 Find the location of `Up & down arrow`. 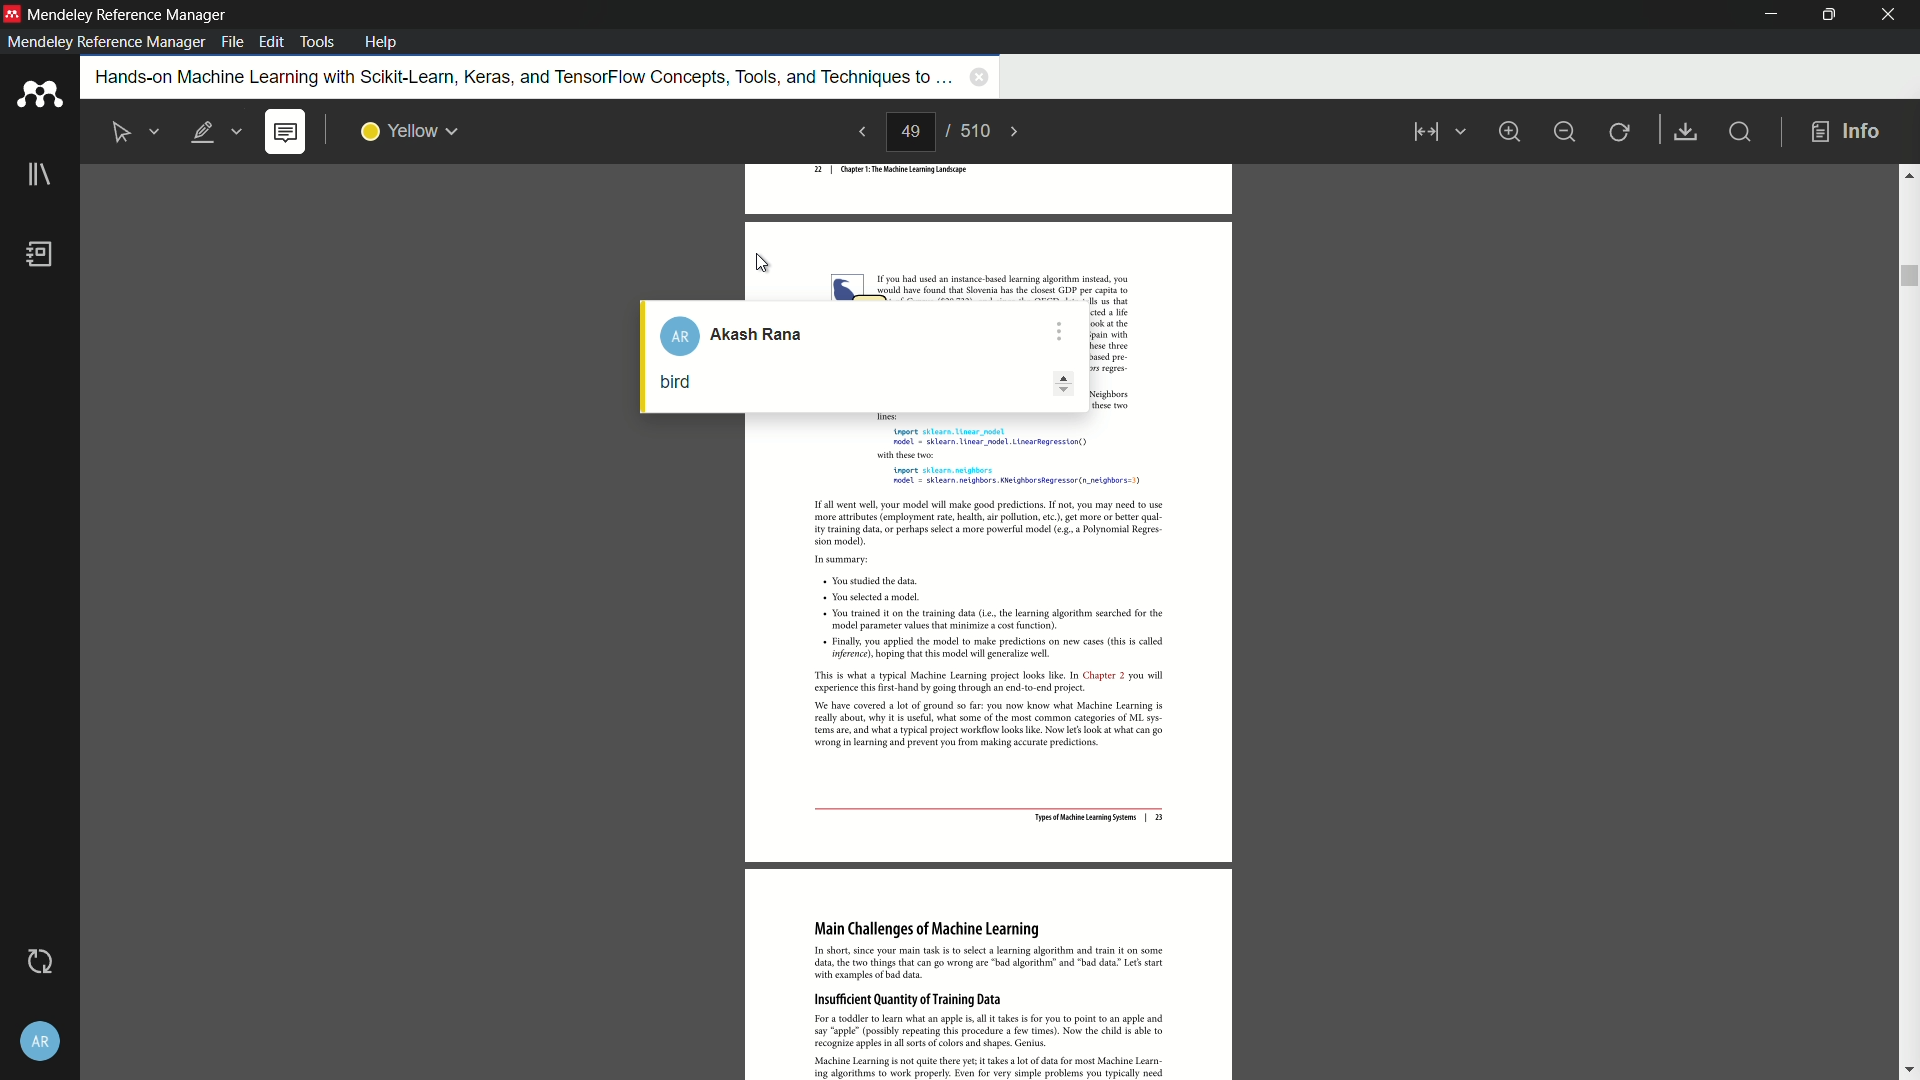

Up & down arrow is located at coordinates (1054, 387).